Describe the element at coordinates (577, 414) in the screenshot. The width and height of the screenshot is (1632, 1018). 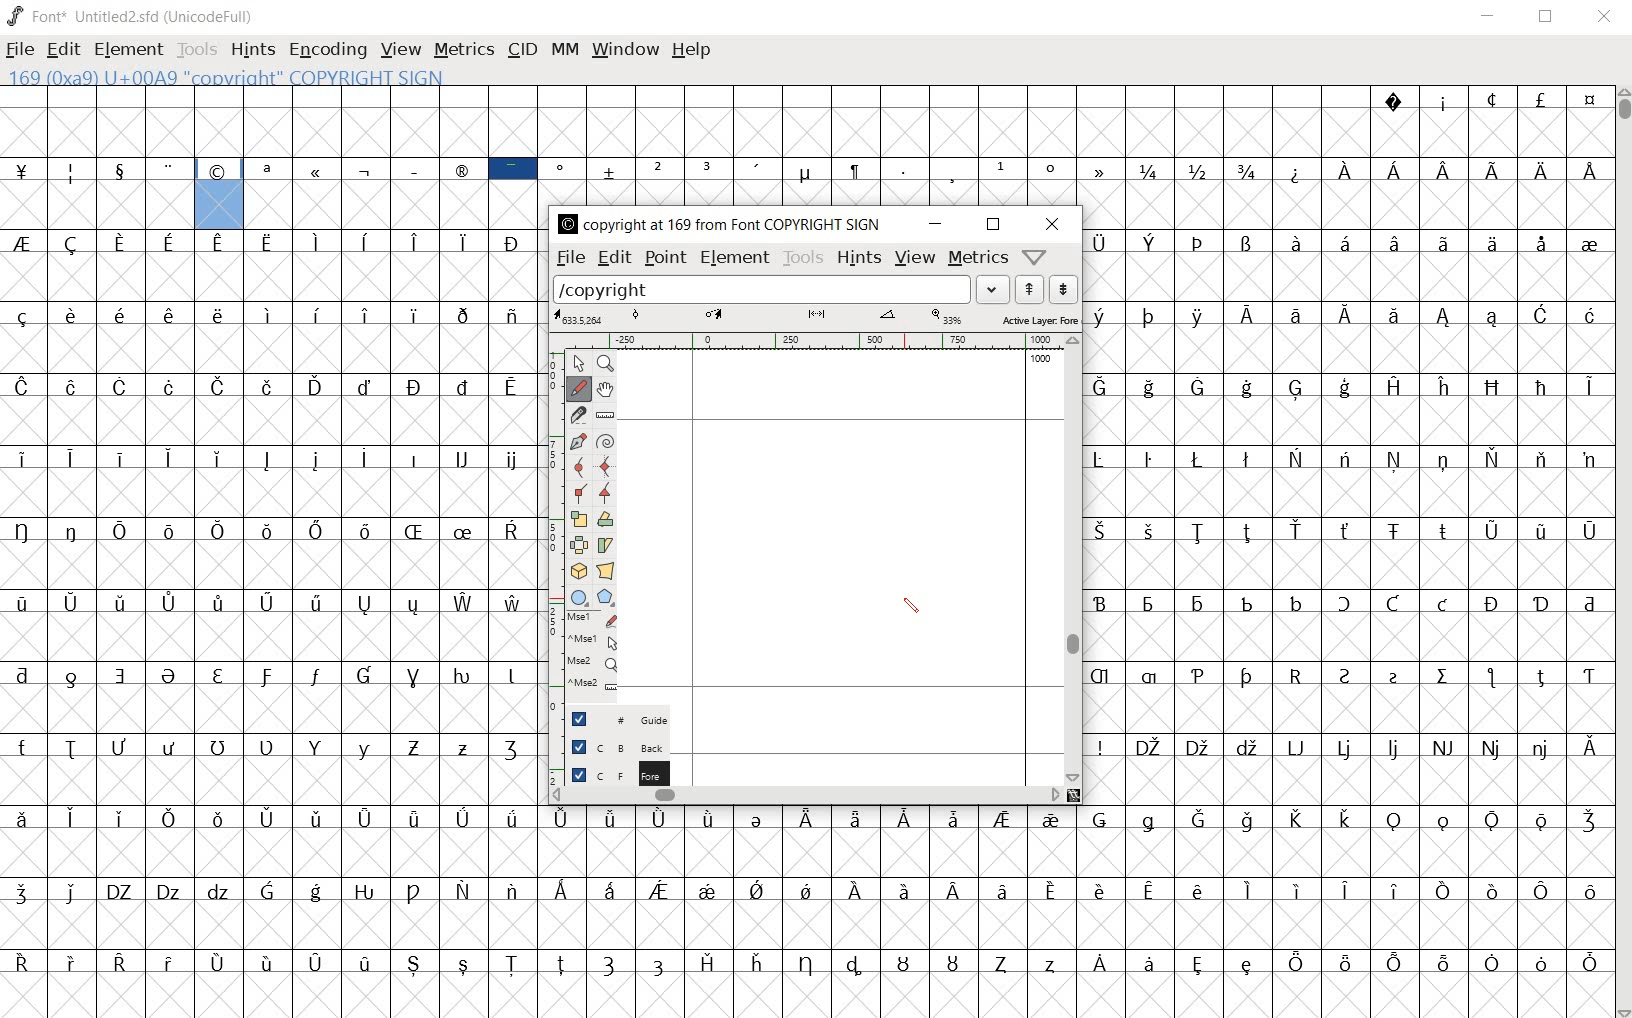
I see `cut splines in two` at that location.